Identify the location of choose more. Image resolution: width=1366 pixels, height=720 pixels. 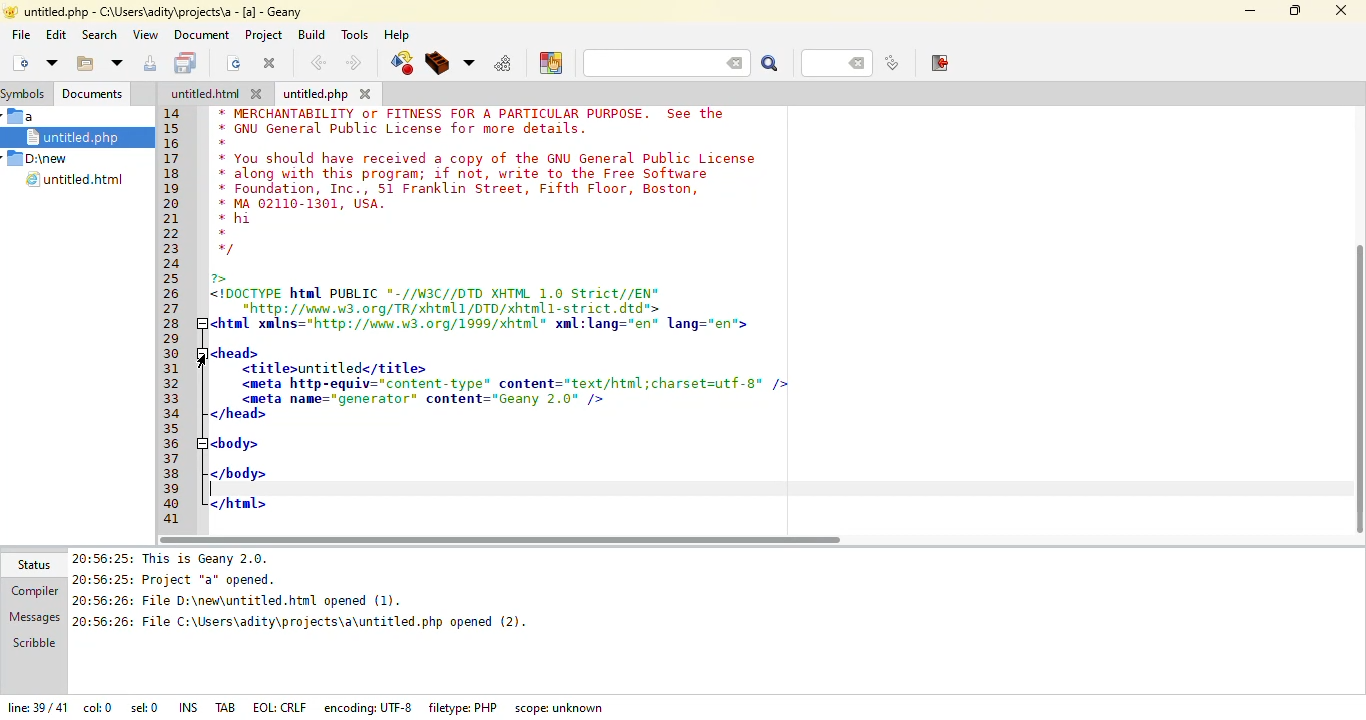
(469, 64).